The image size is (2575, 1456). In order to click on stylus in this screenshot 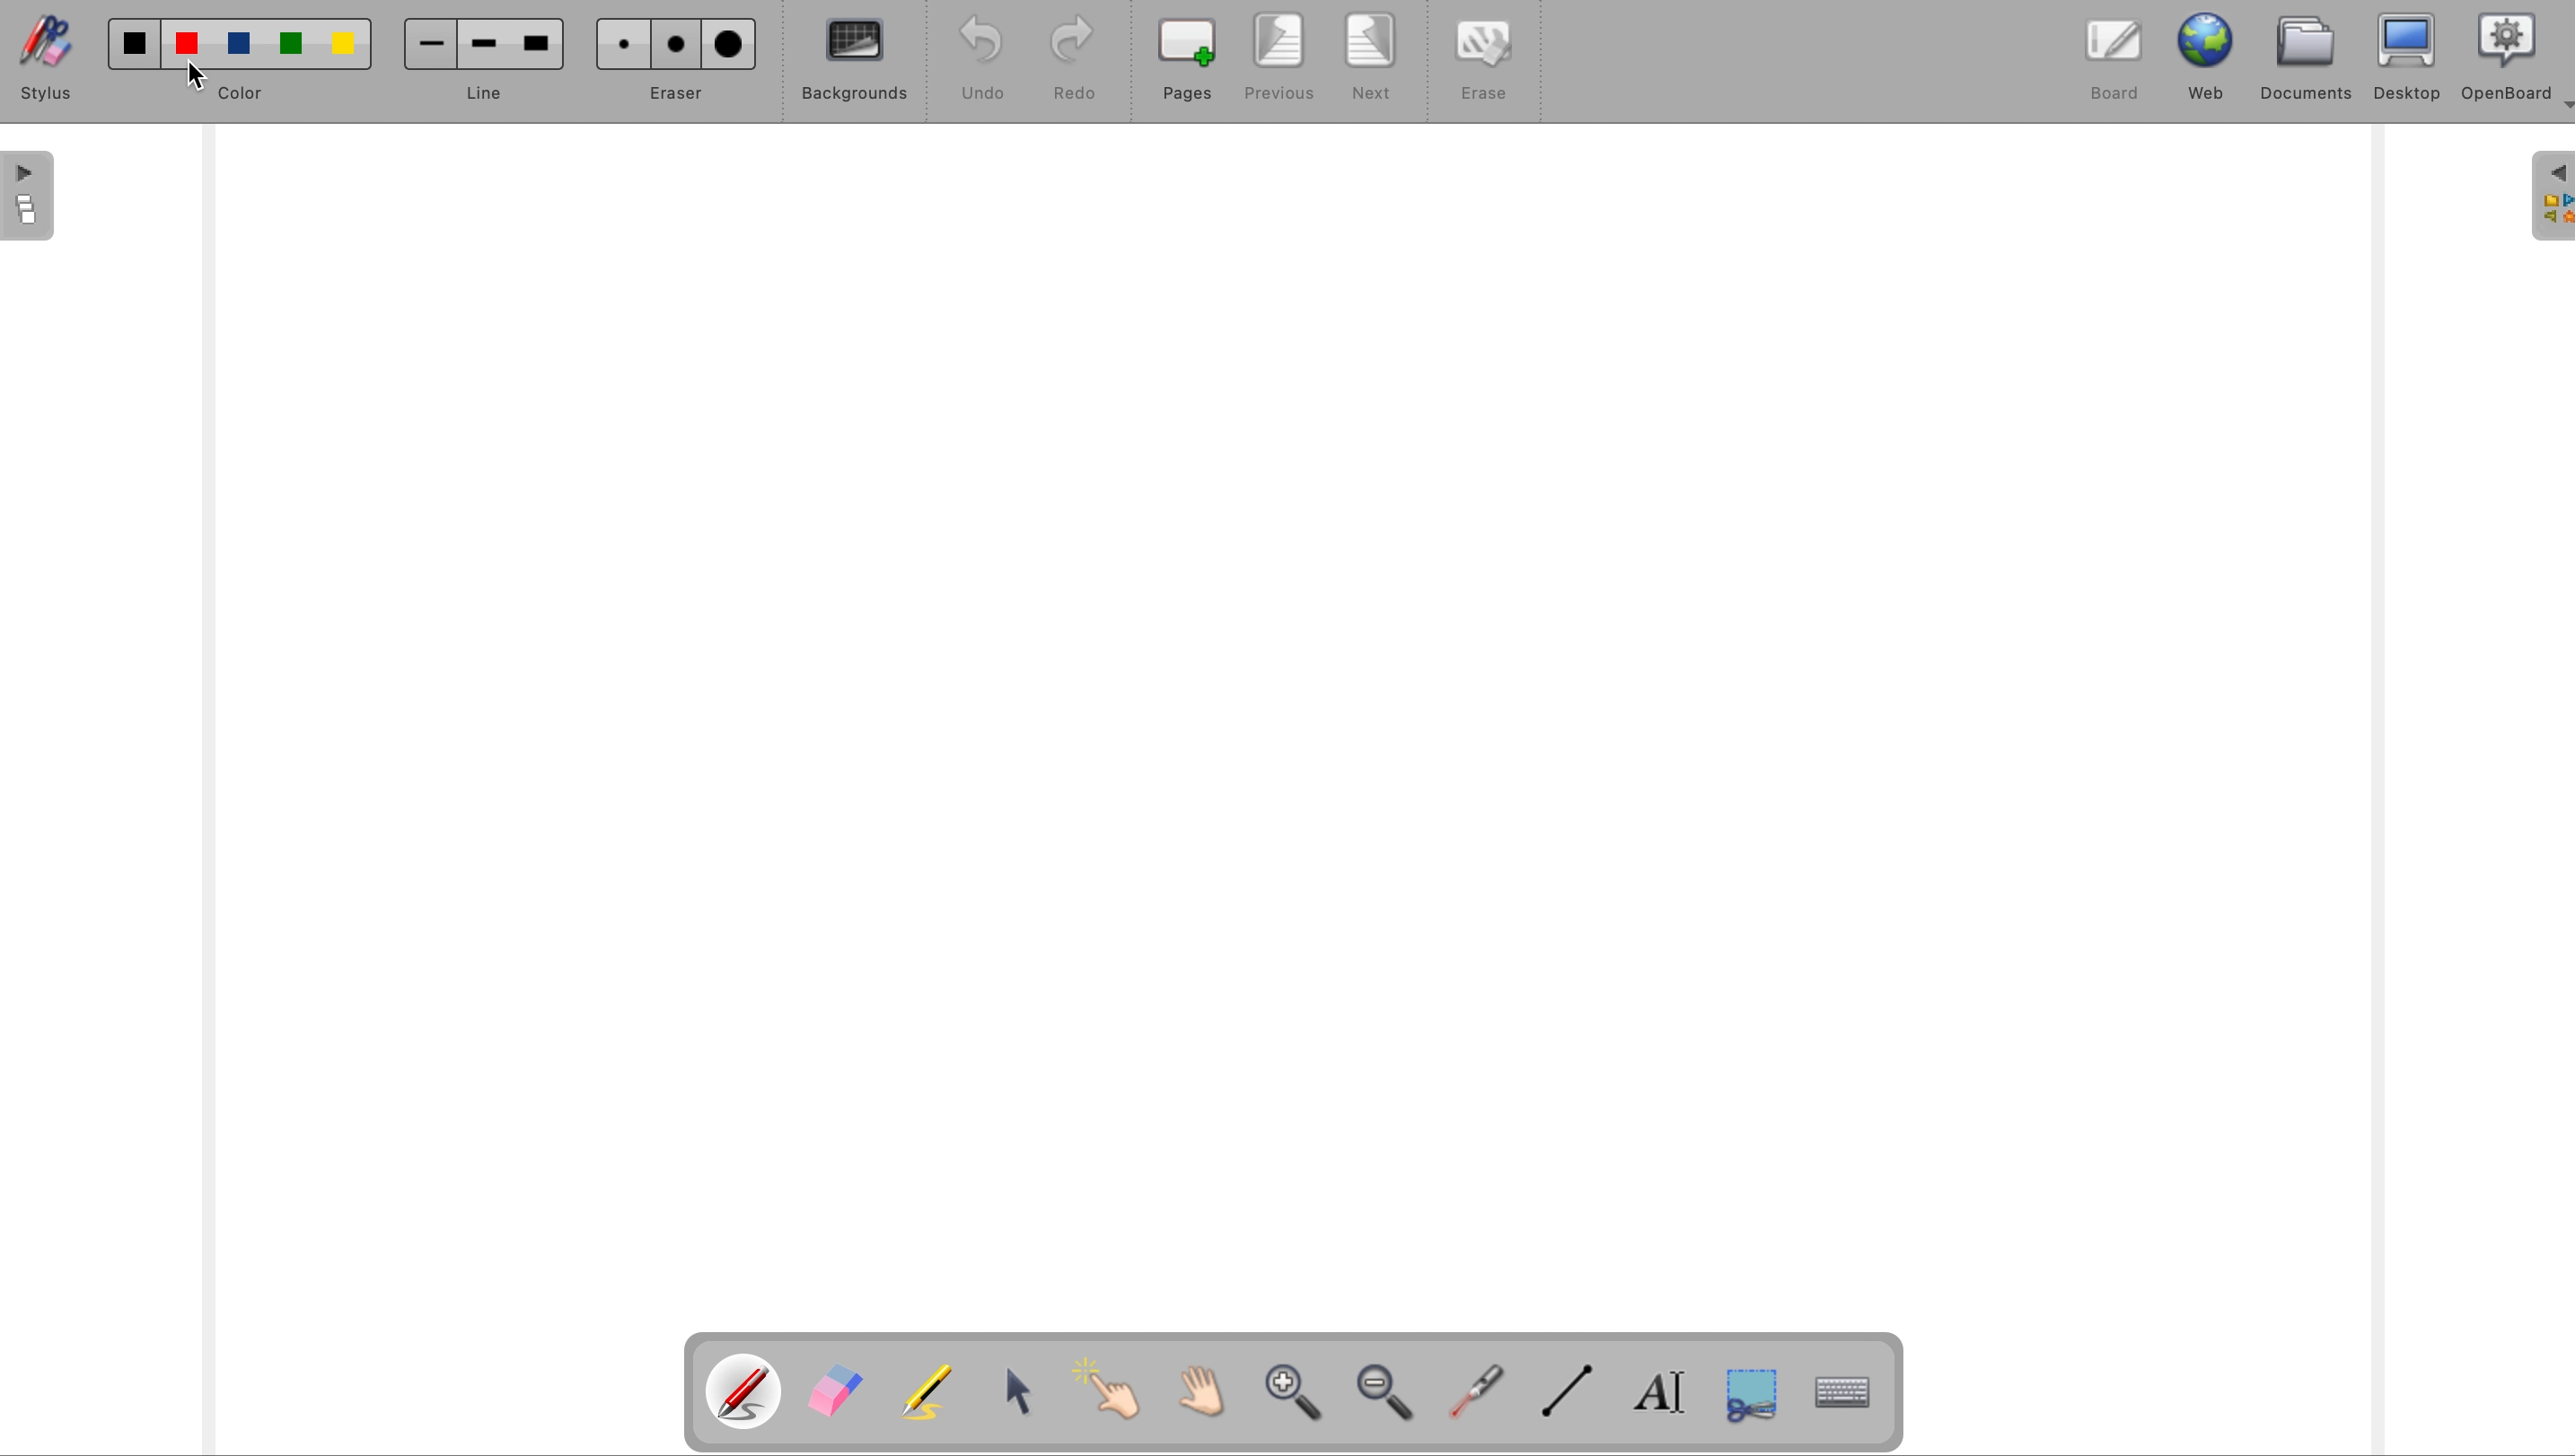, I will do `click(54, 57)`.